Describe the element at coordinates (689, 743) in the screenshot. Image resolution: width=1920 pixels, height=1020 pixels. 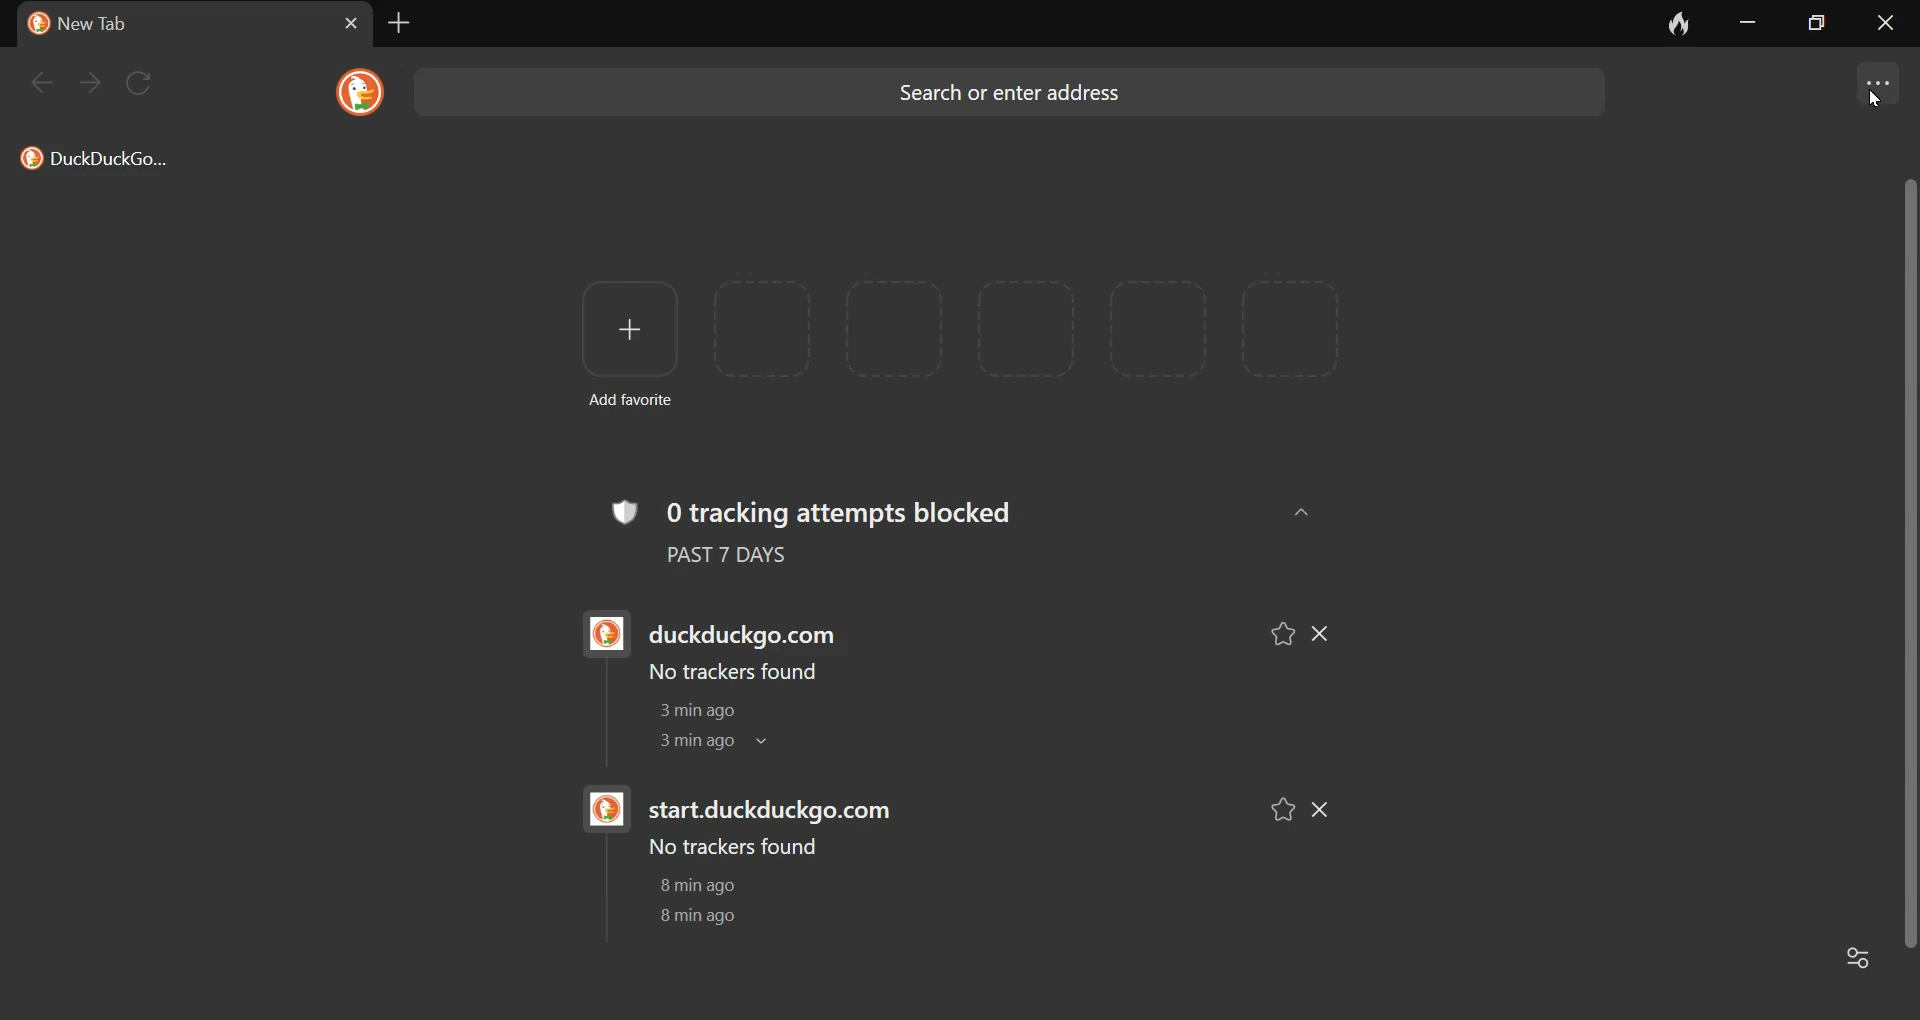
I see `3 min ago` at that location.